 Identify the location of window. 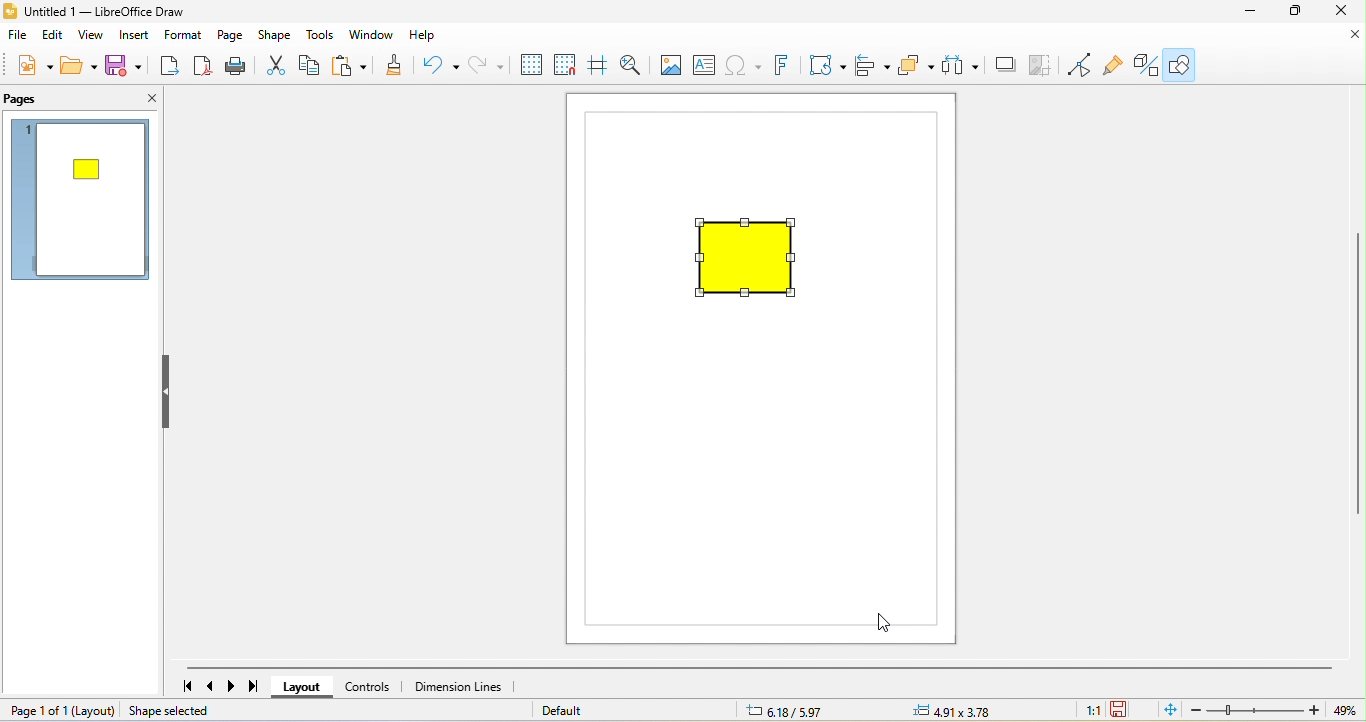
(372, 36).